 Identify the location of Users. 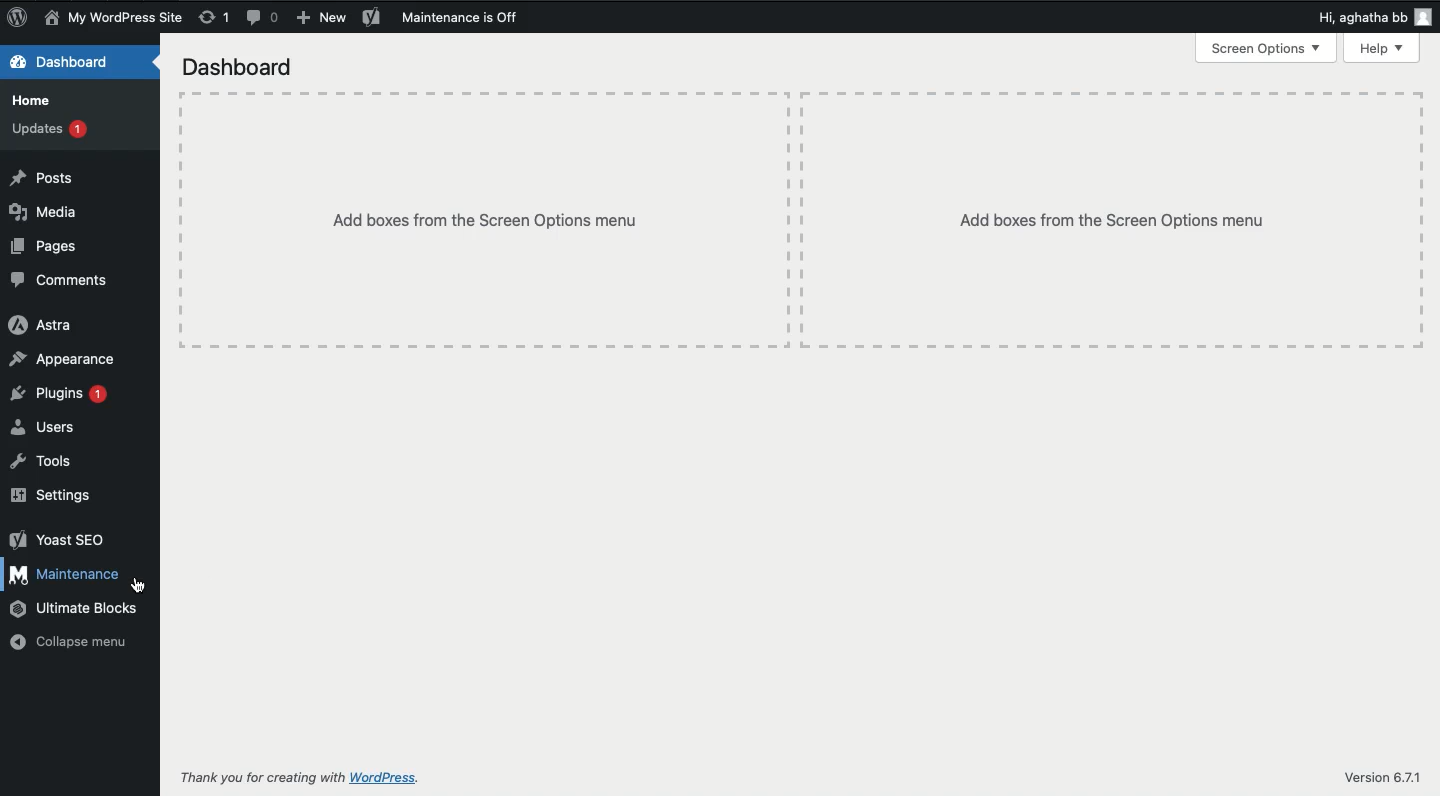
(41, 428).